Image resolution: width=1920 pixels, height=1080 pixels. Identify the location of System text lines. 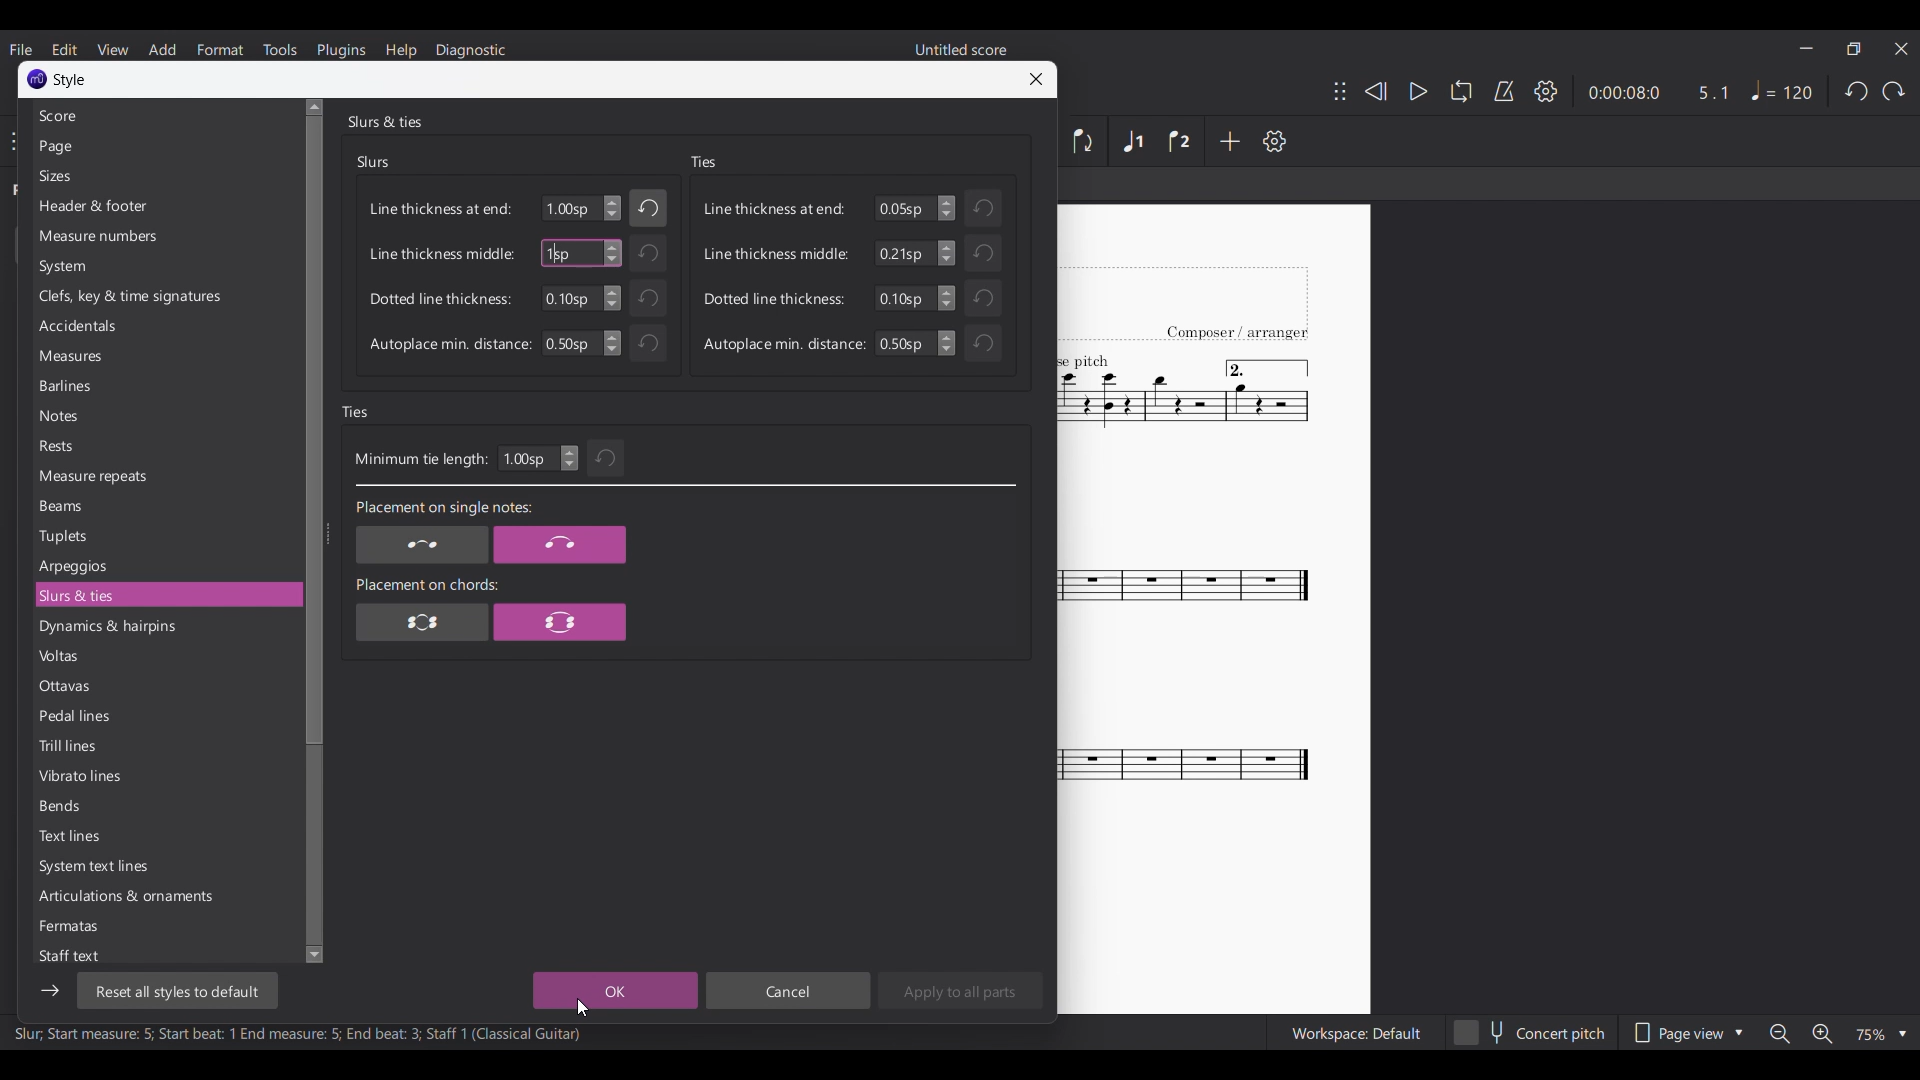
(165, 867).